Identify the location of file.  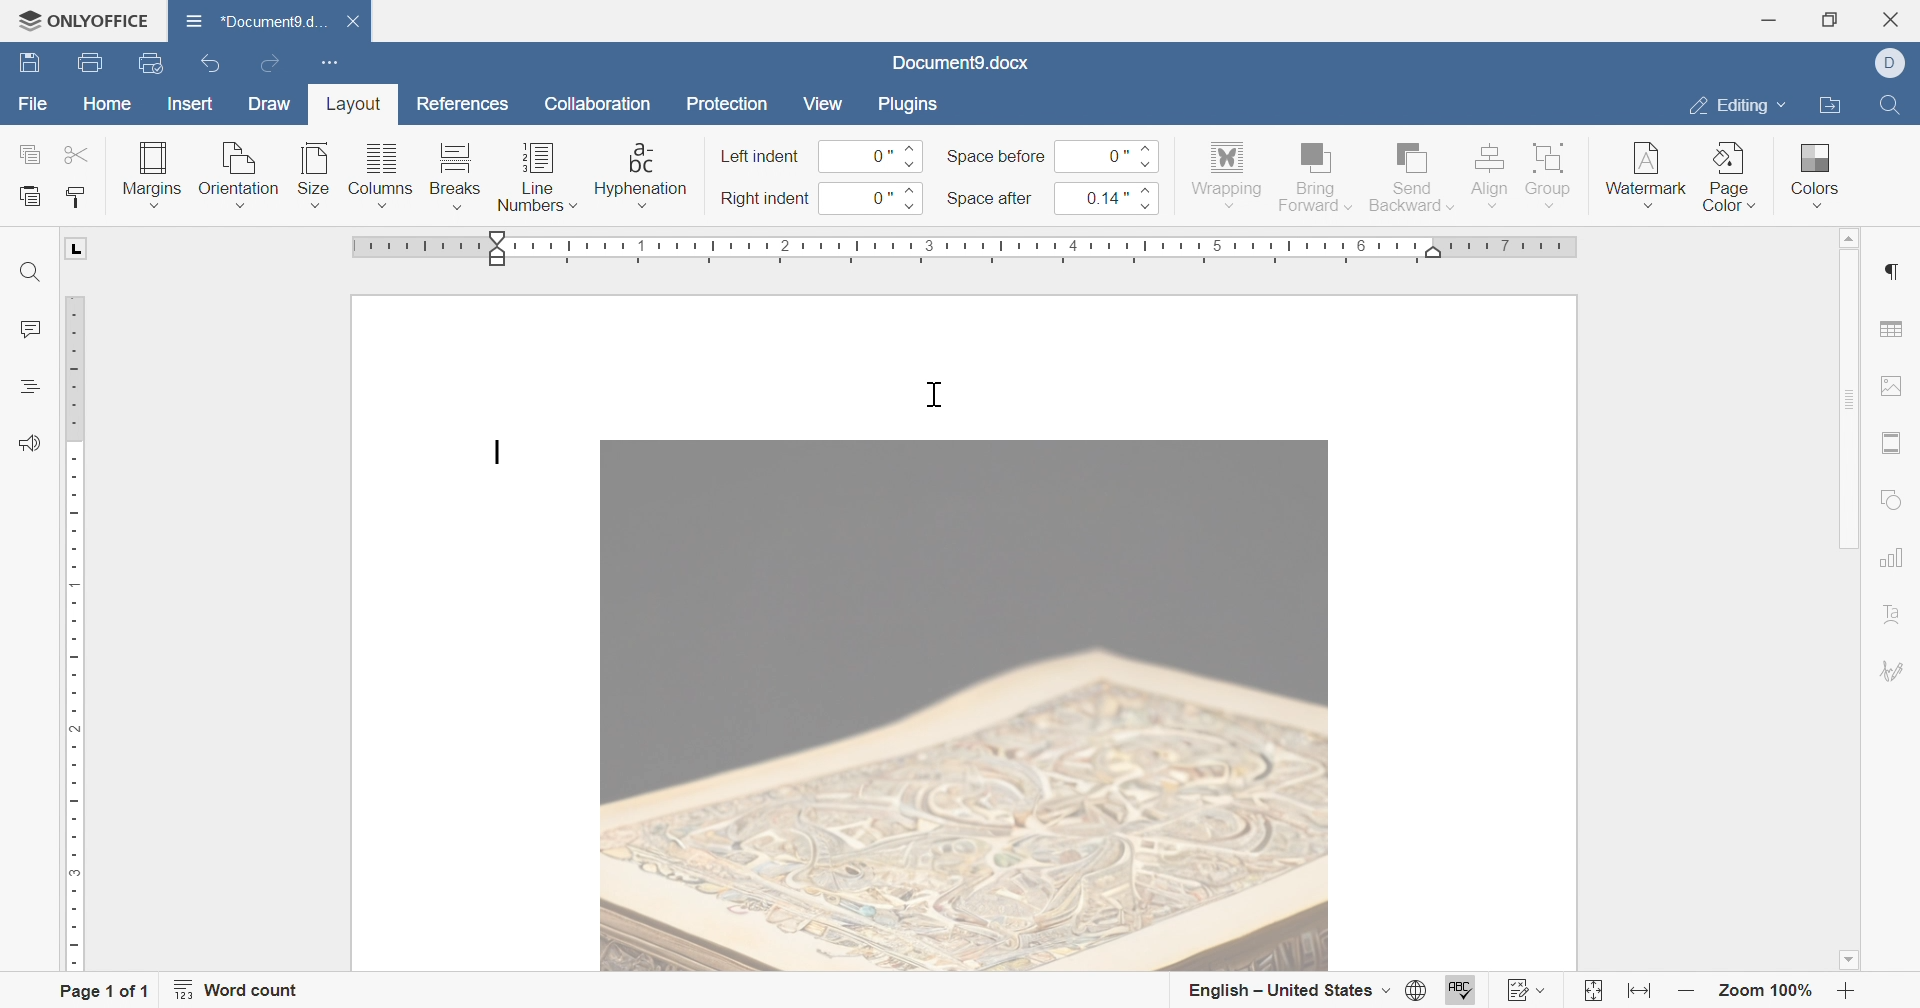
(34, 109).